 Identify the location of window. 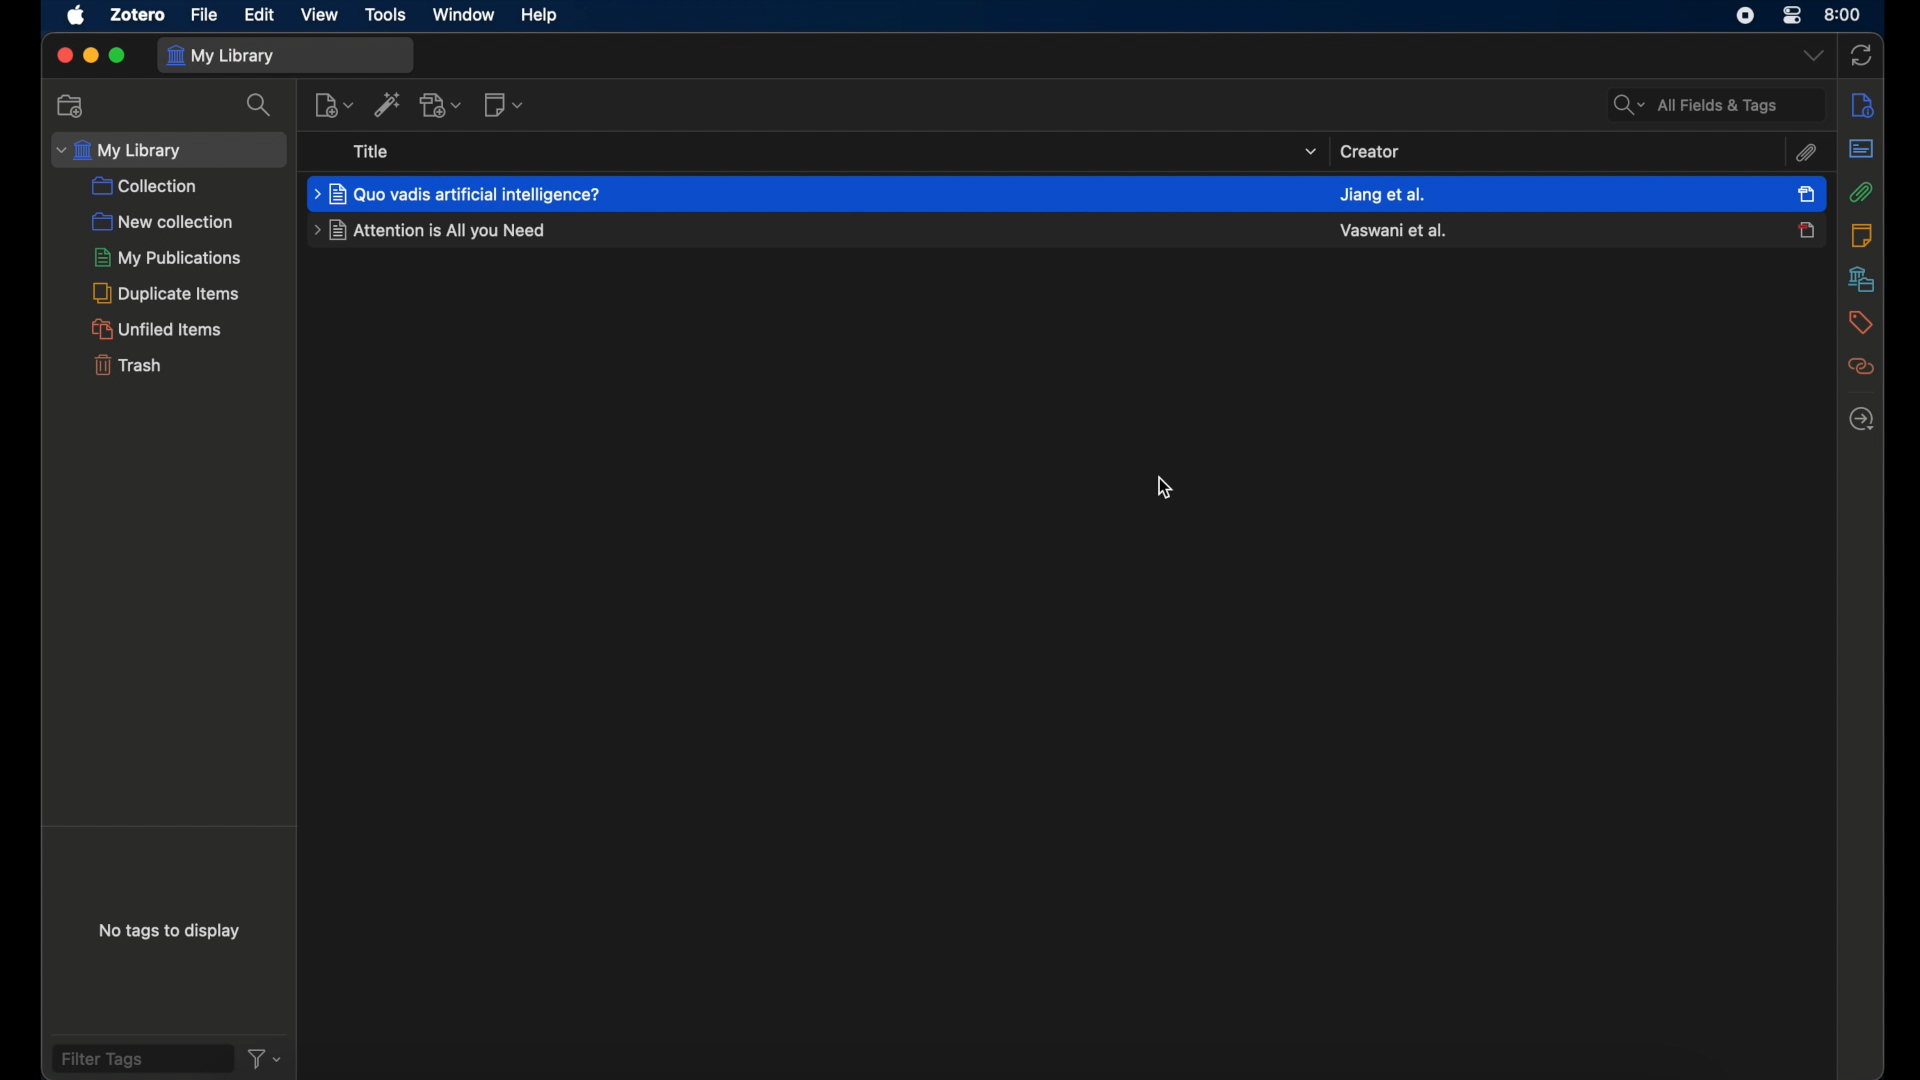
(462, 15).